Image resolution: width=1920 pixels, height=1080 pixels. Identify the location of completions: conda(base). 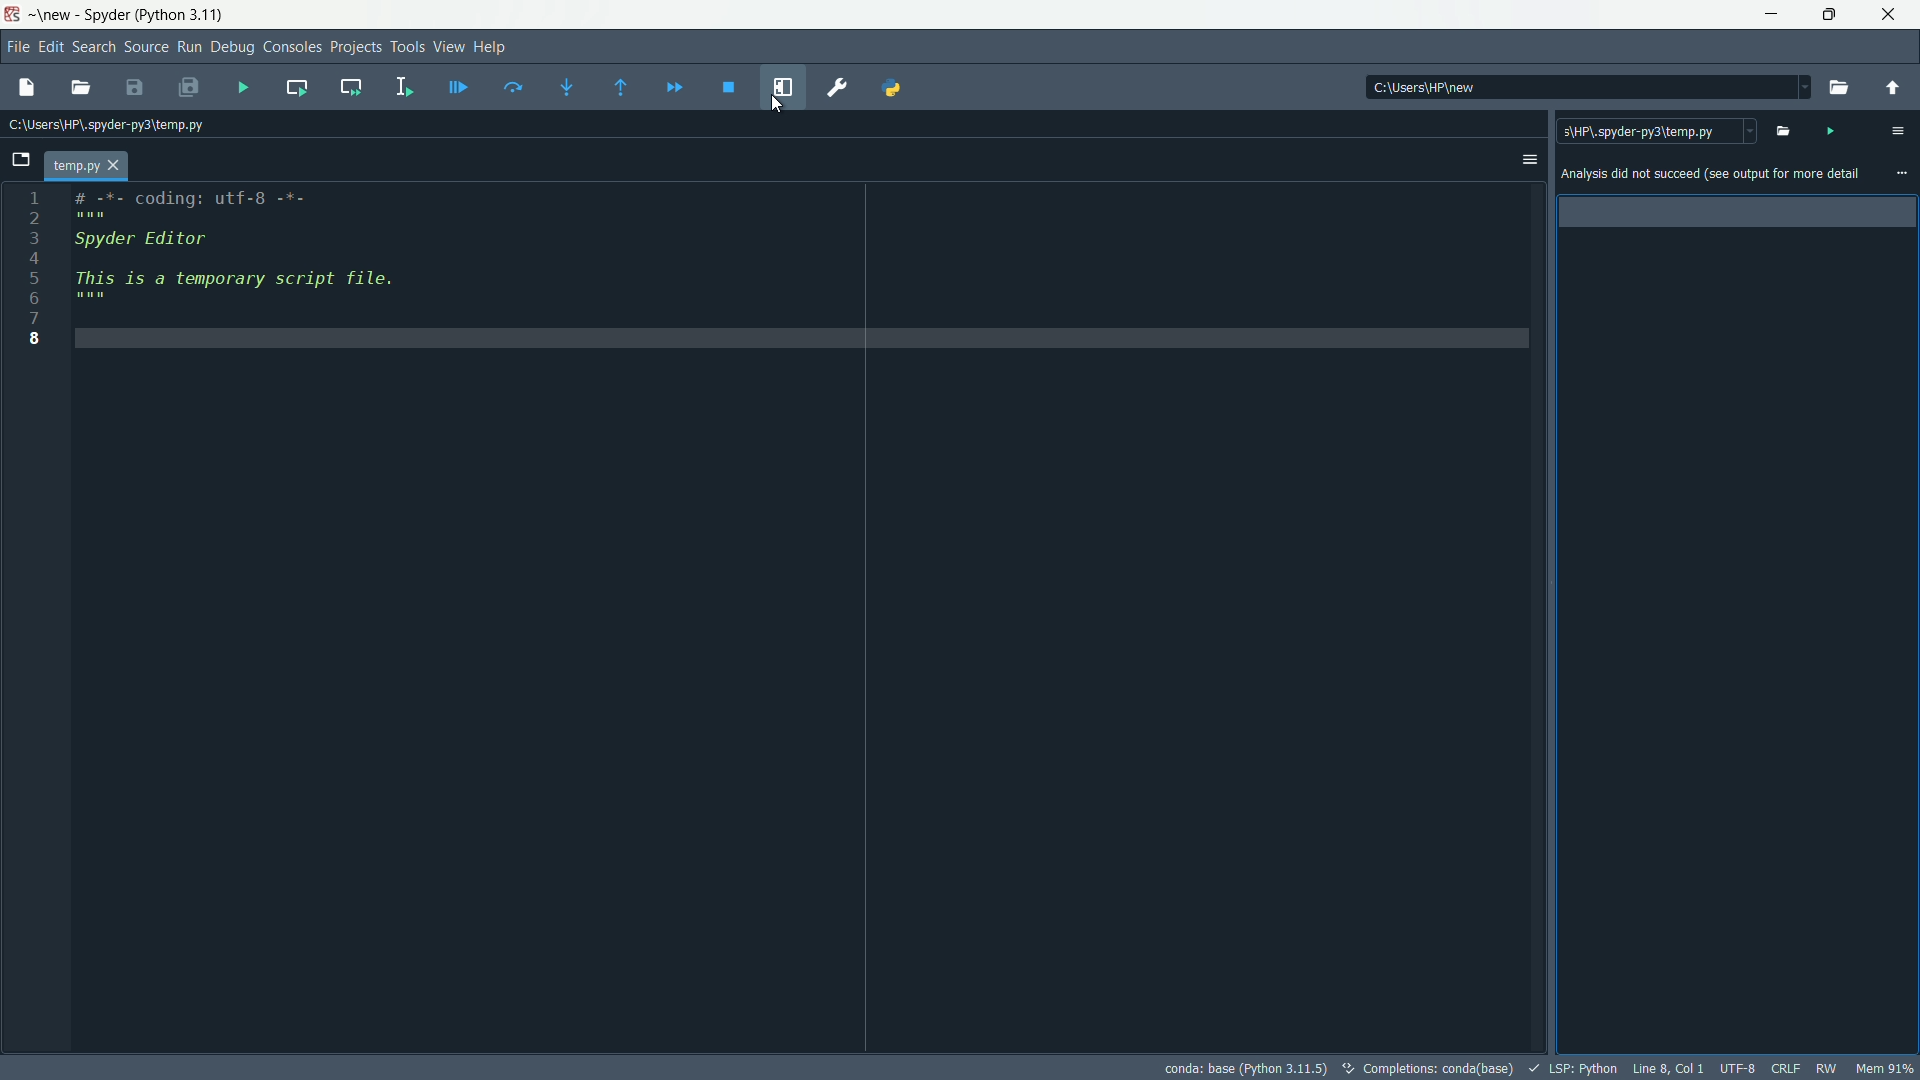
(1439, 1068).